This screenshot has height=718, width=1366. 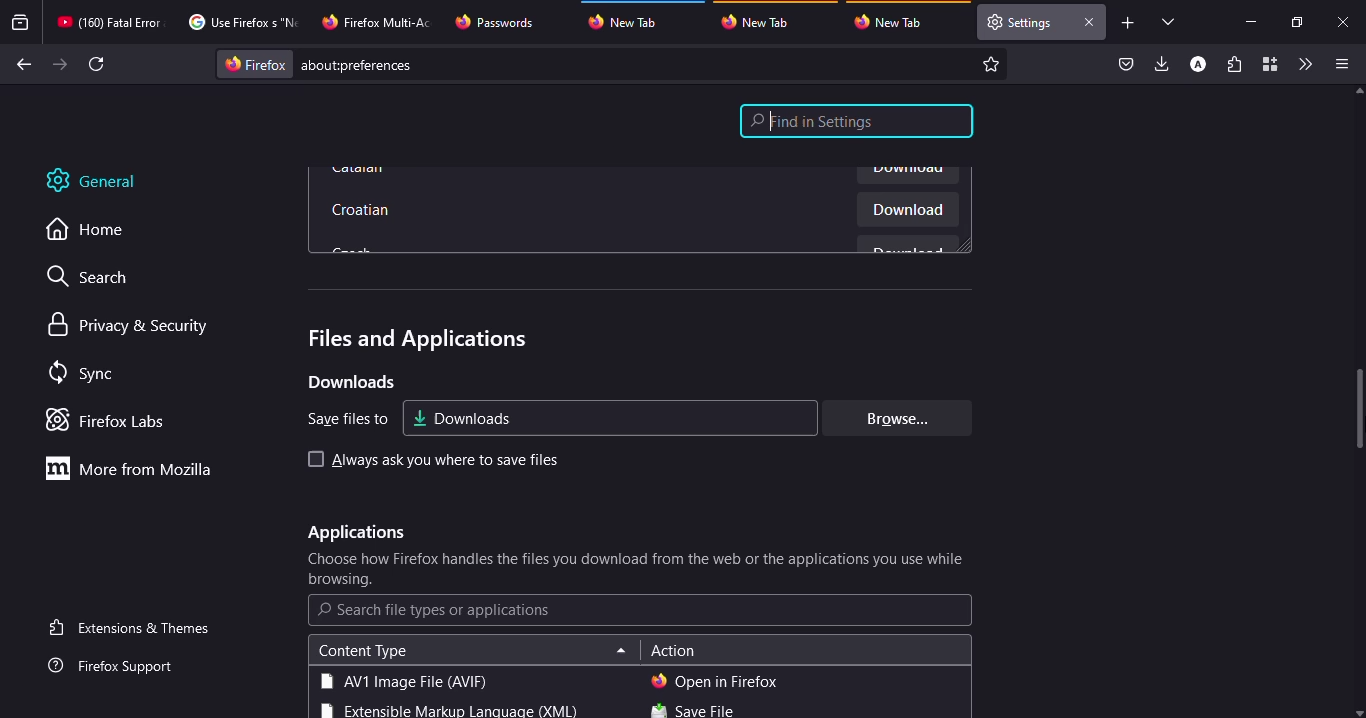 What do you see at coordinates (449, 460) in the screenshot?
I see `always ask` at bounding box center [449, 460].